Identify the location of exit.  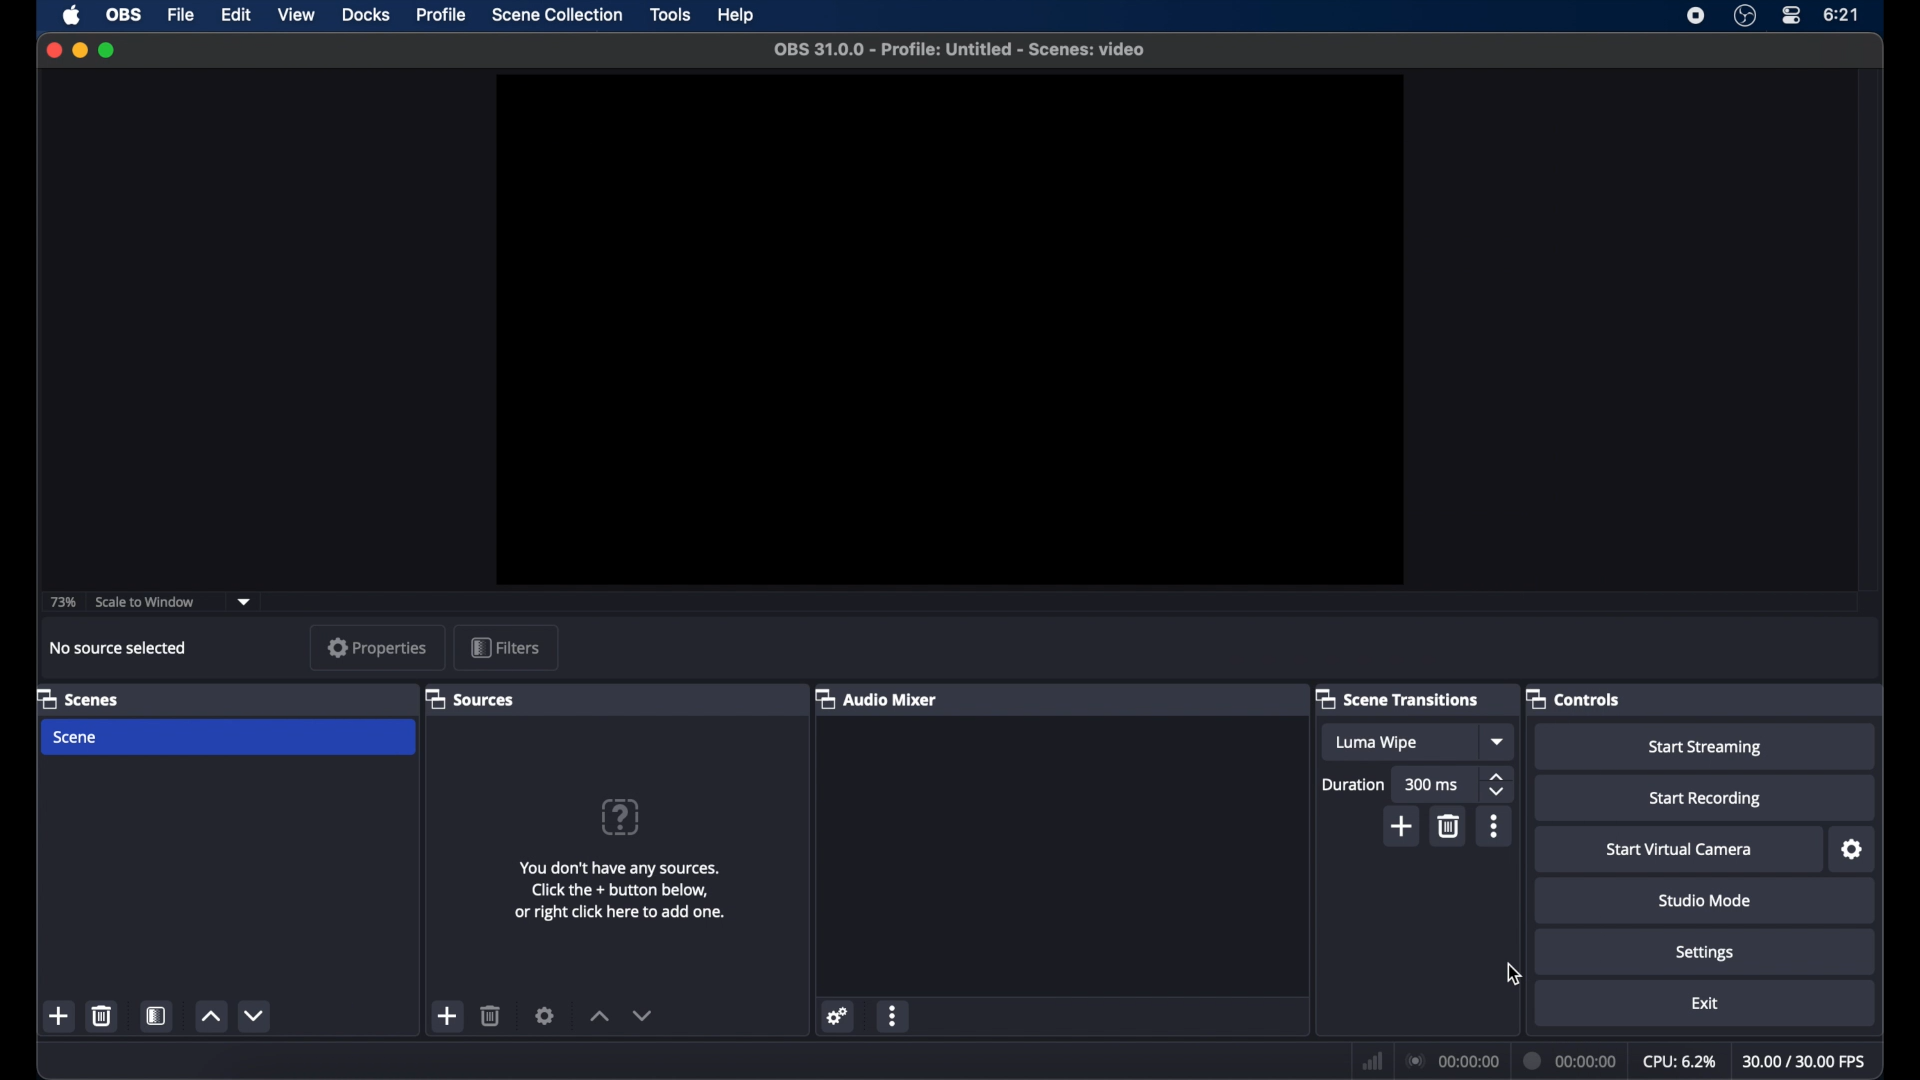
(1704, 1003).